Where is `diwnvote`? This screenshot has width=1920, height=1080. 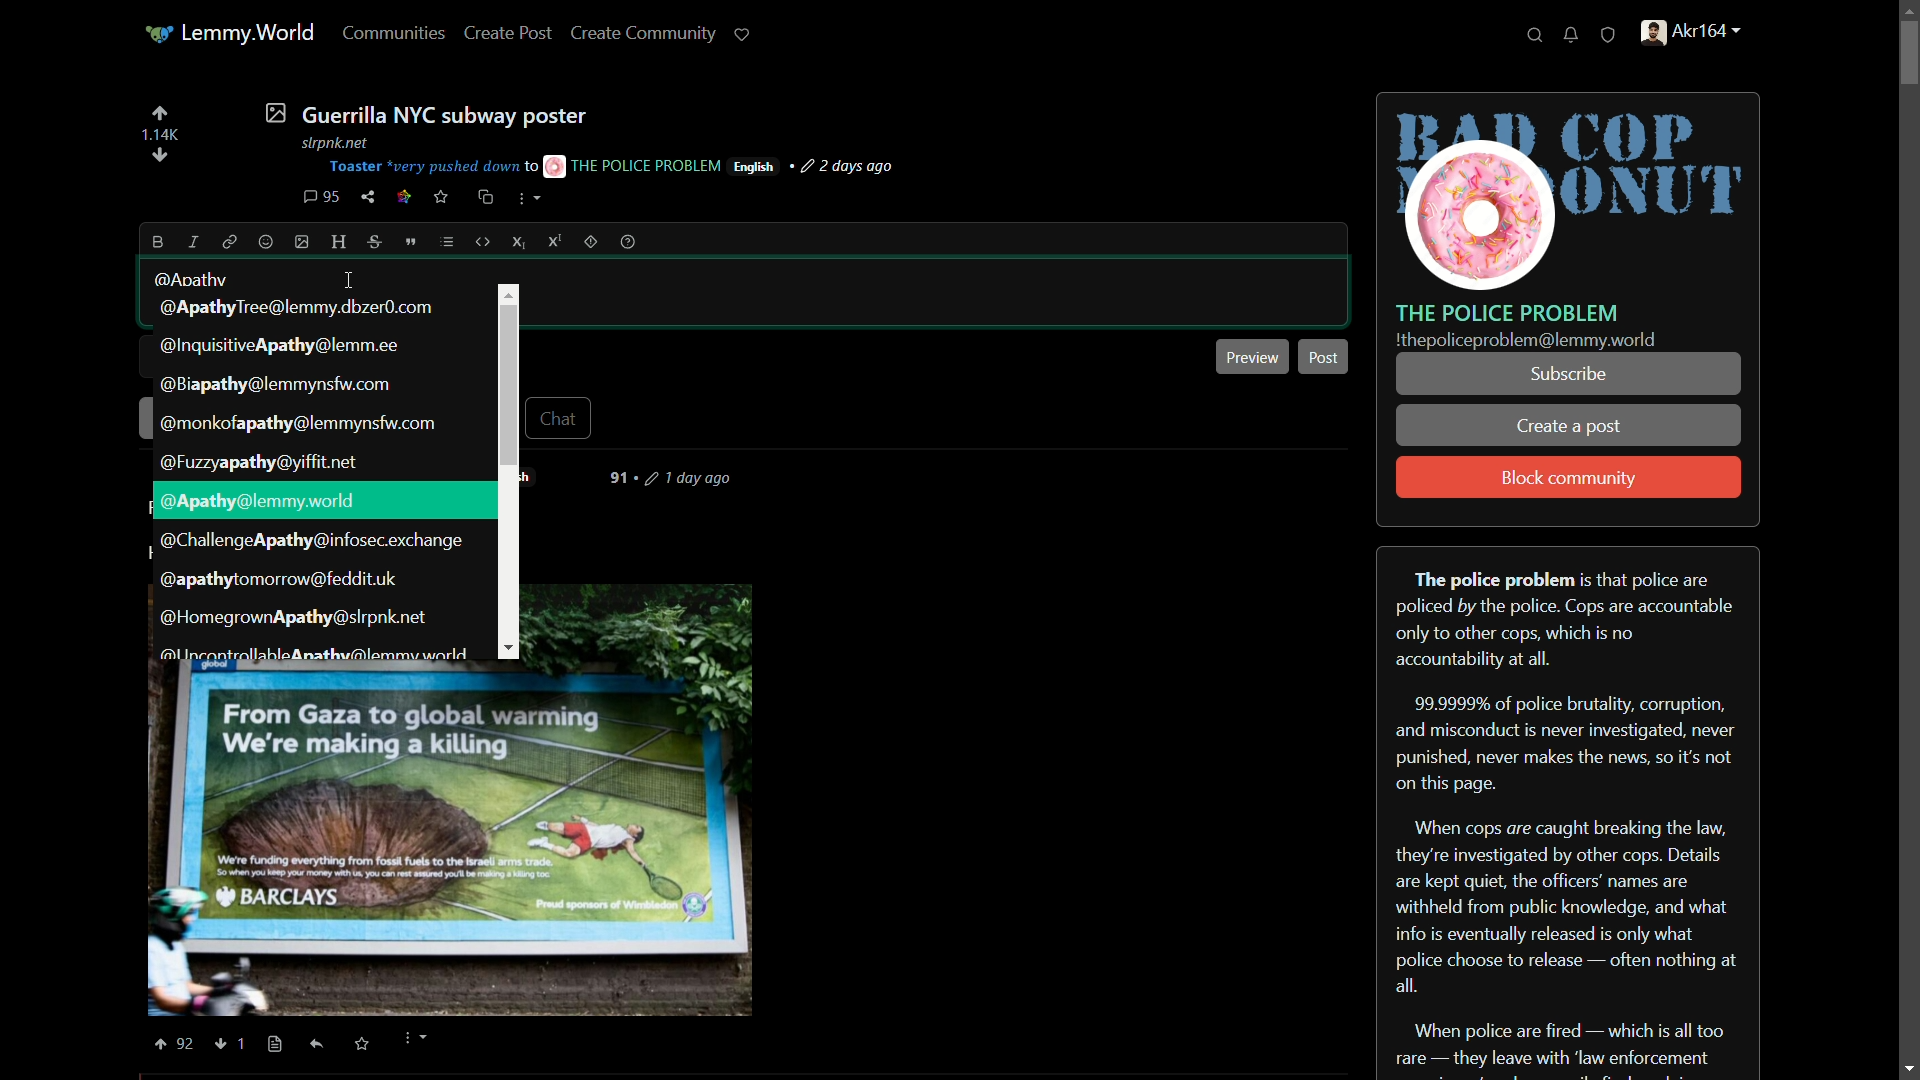
diwnvote is located at coordinates (160, 157).